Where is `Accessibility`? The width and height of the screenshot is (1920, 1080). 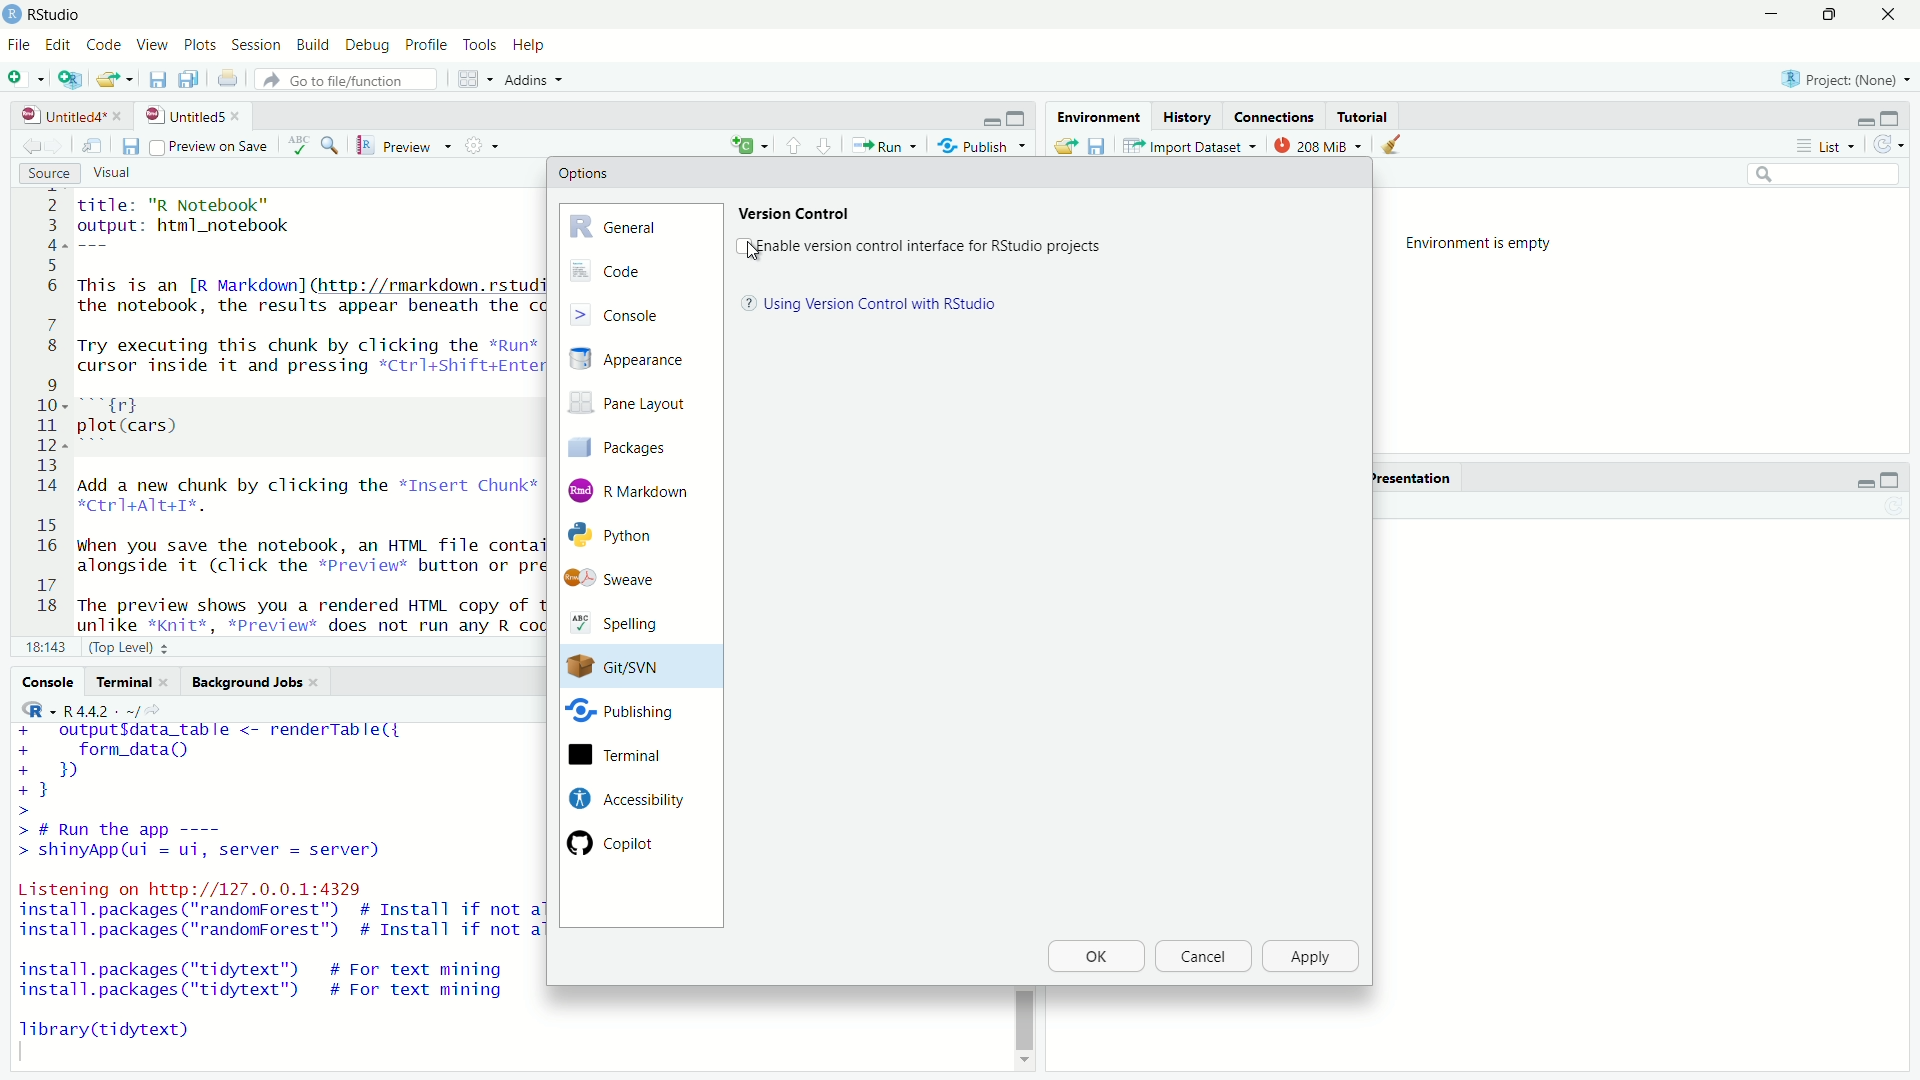 Accessibility is located at coordinates (624, 798).